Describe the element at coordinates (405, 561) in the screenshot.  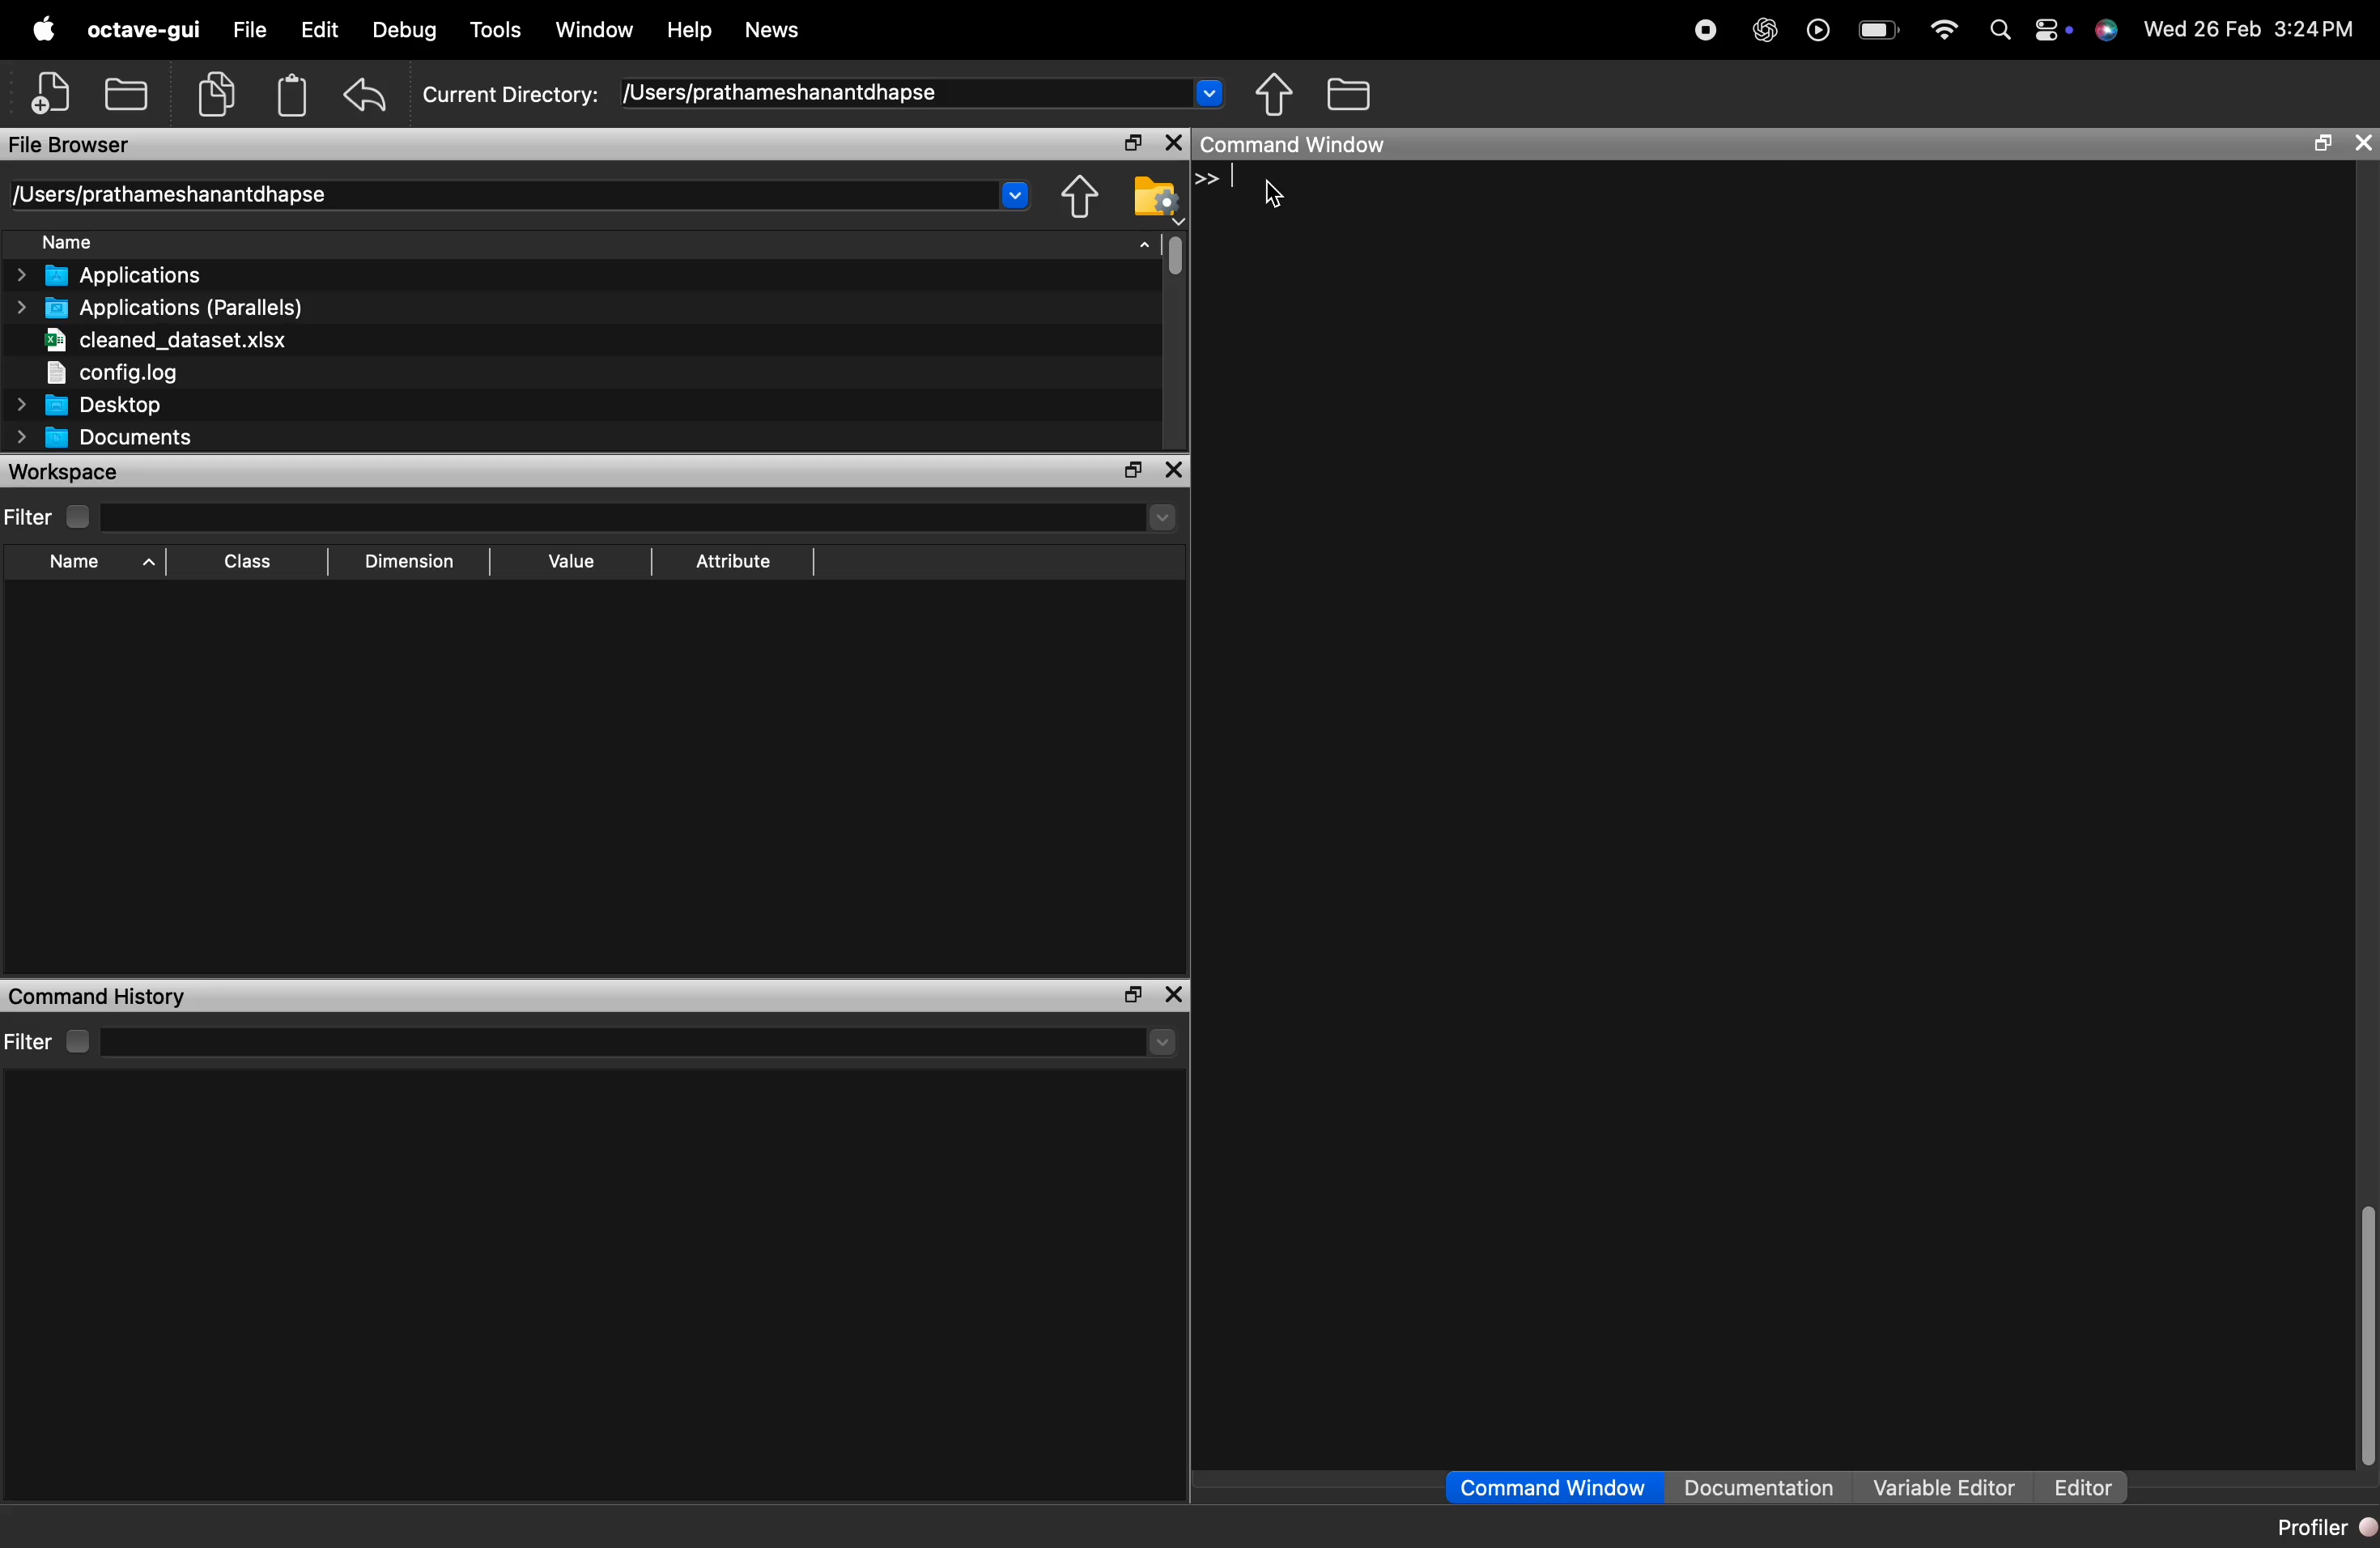
I see `Dimension` at that location.